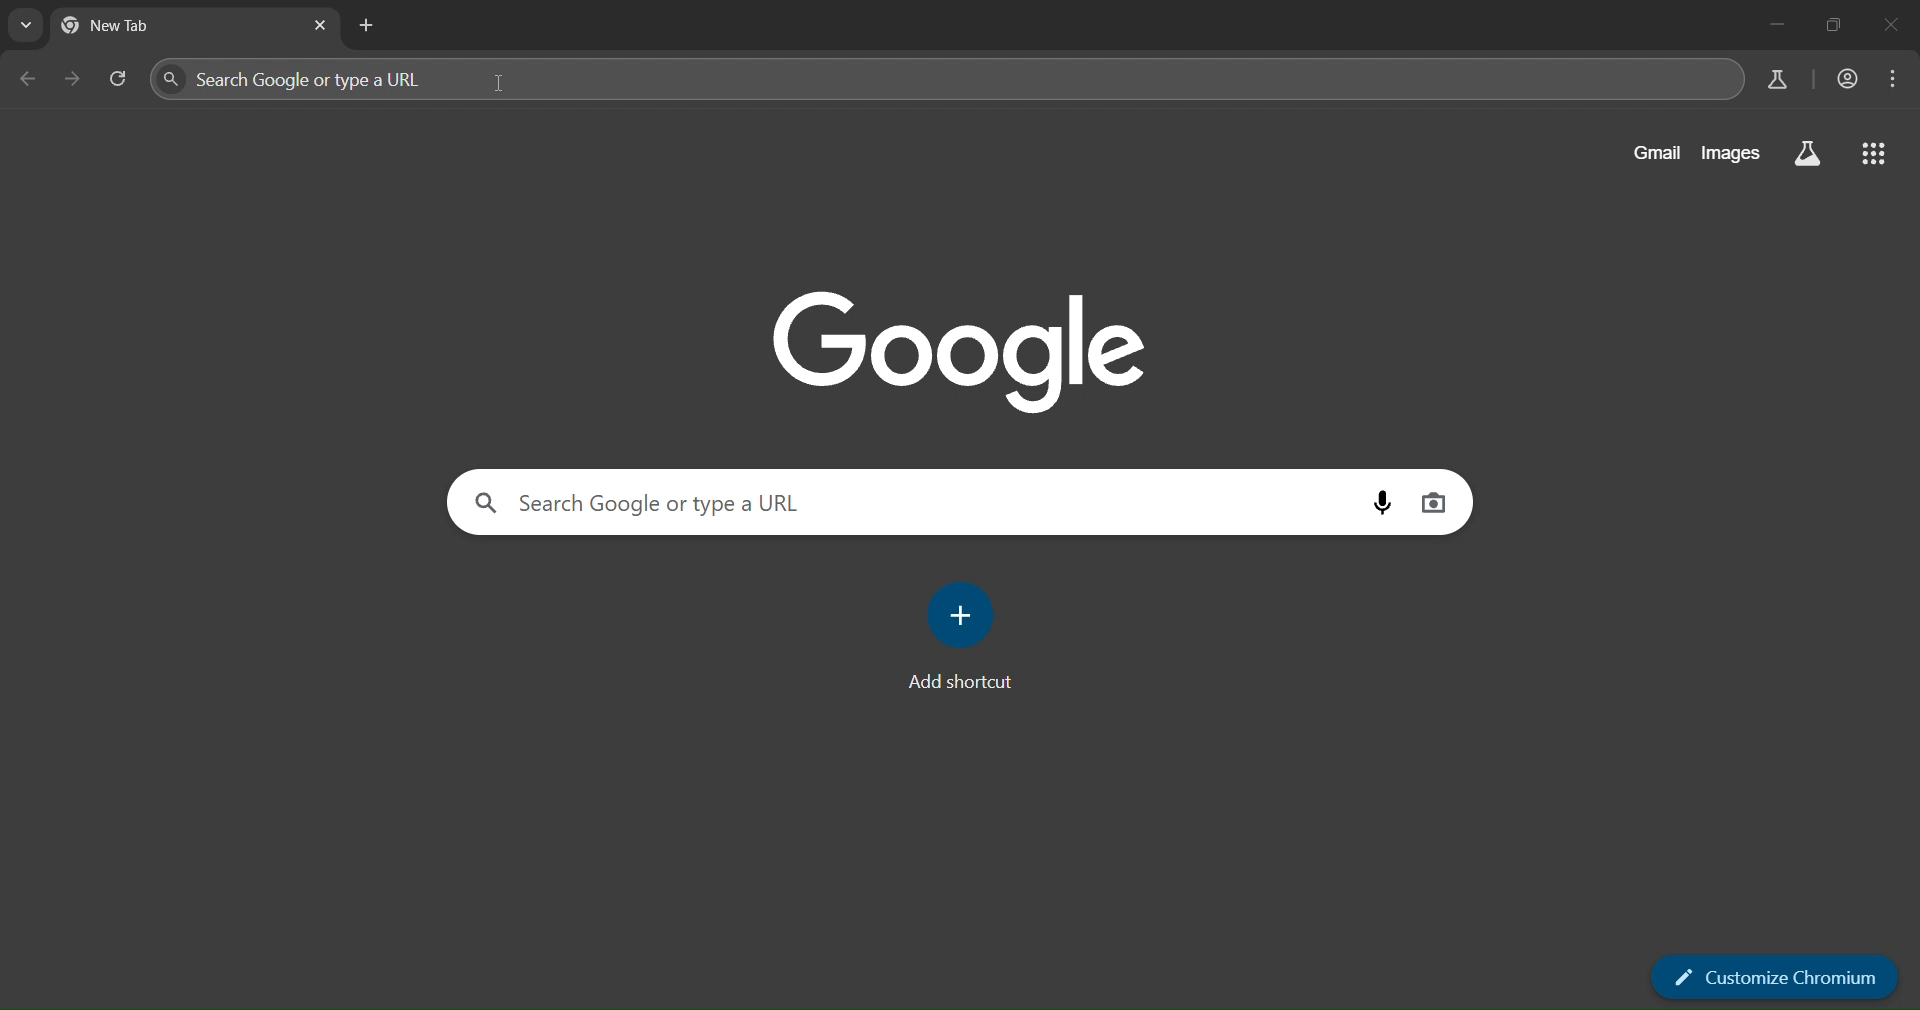 This screenshot has width=1920, height=1010. I want to click on image, so click(962, 348).